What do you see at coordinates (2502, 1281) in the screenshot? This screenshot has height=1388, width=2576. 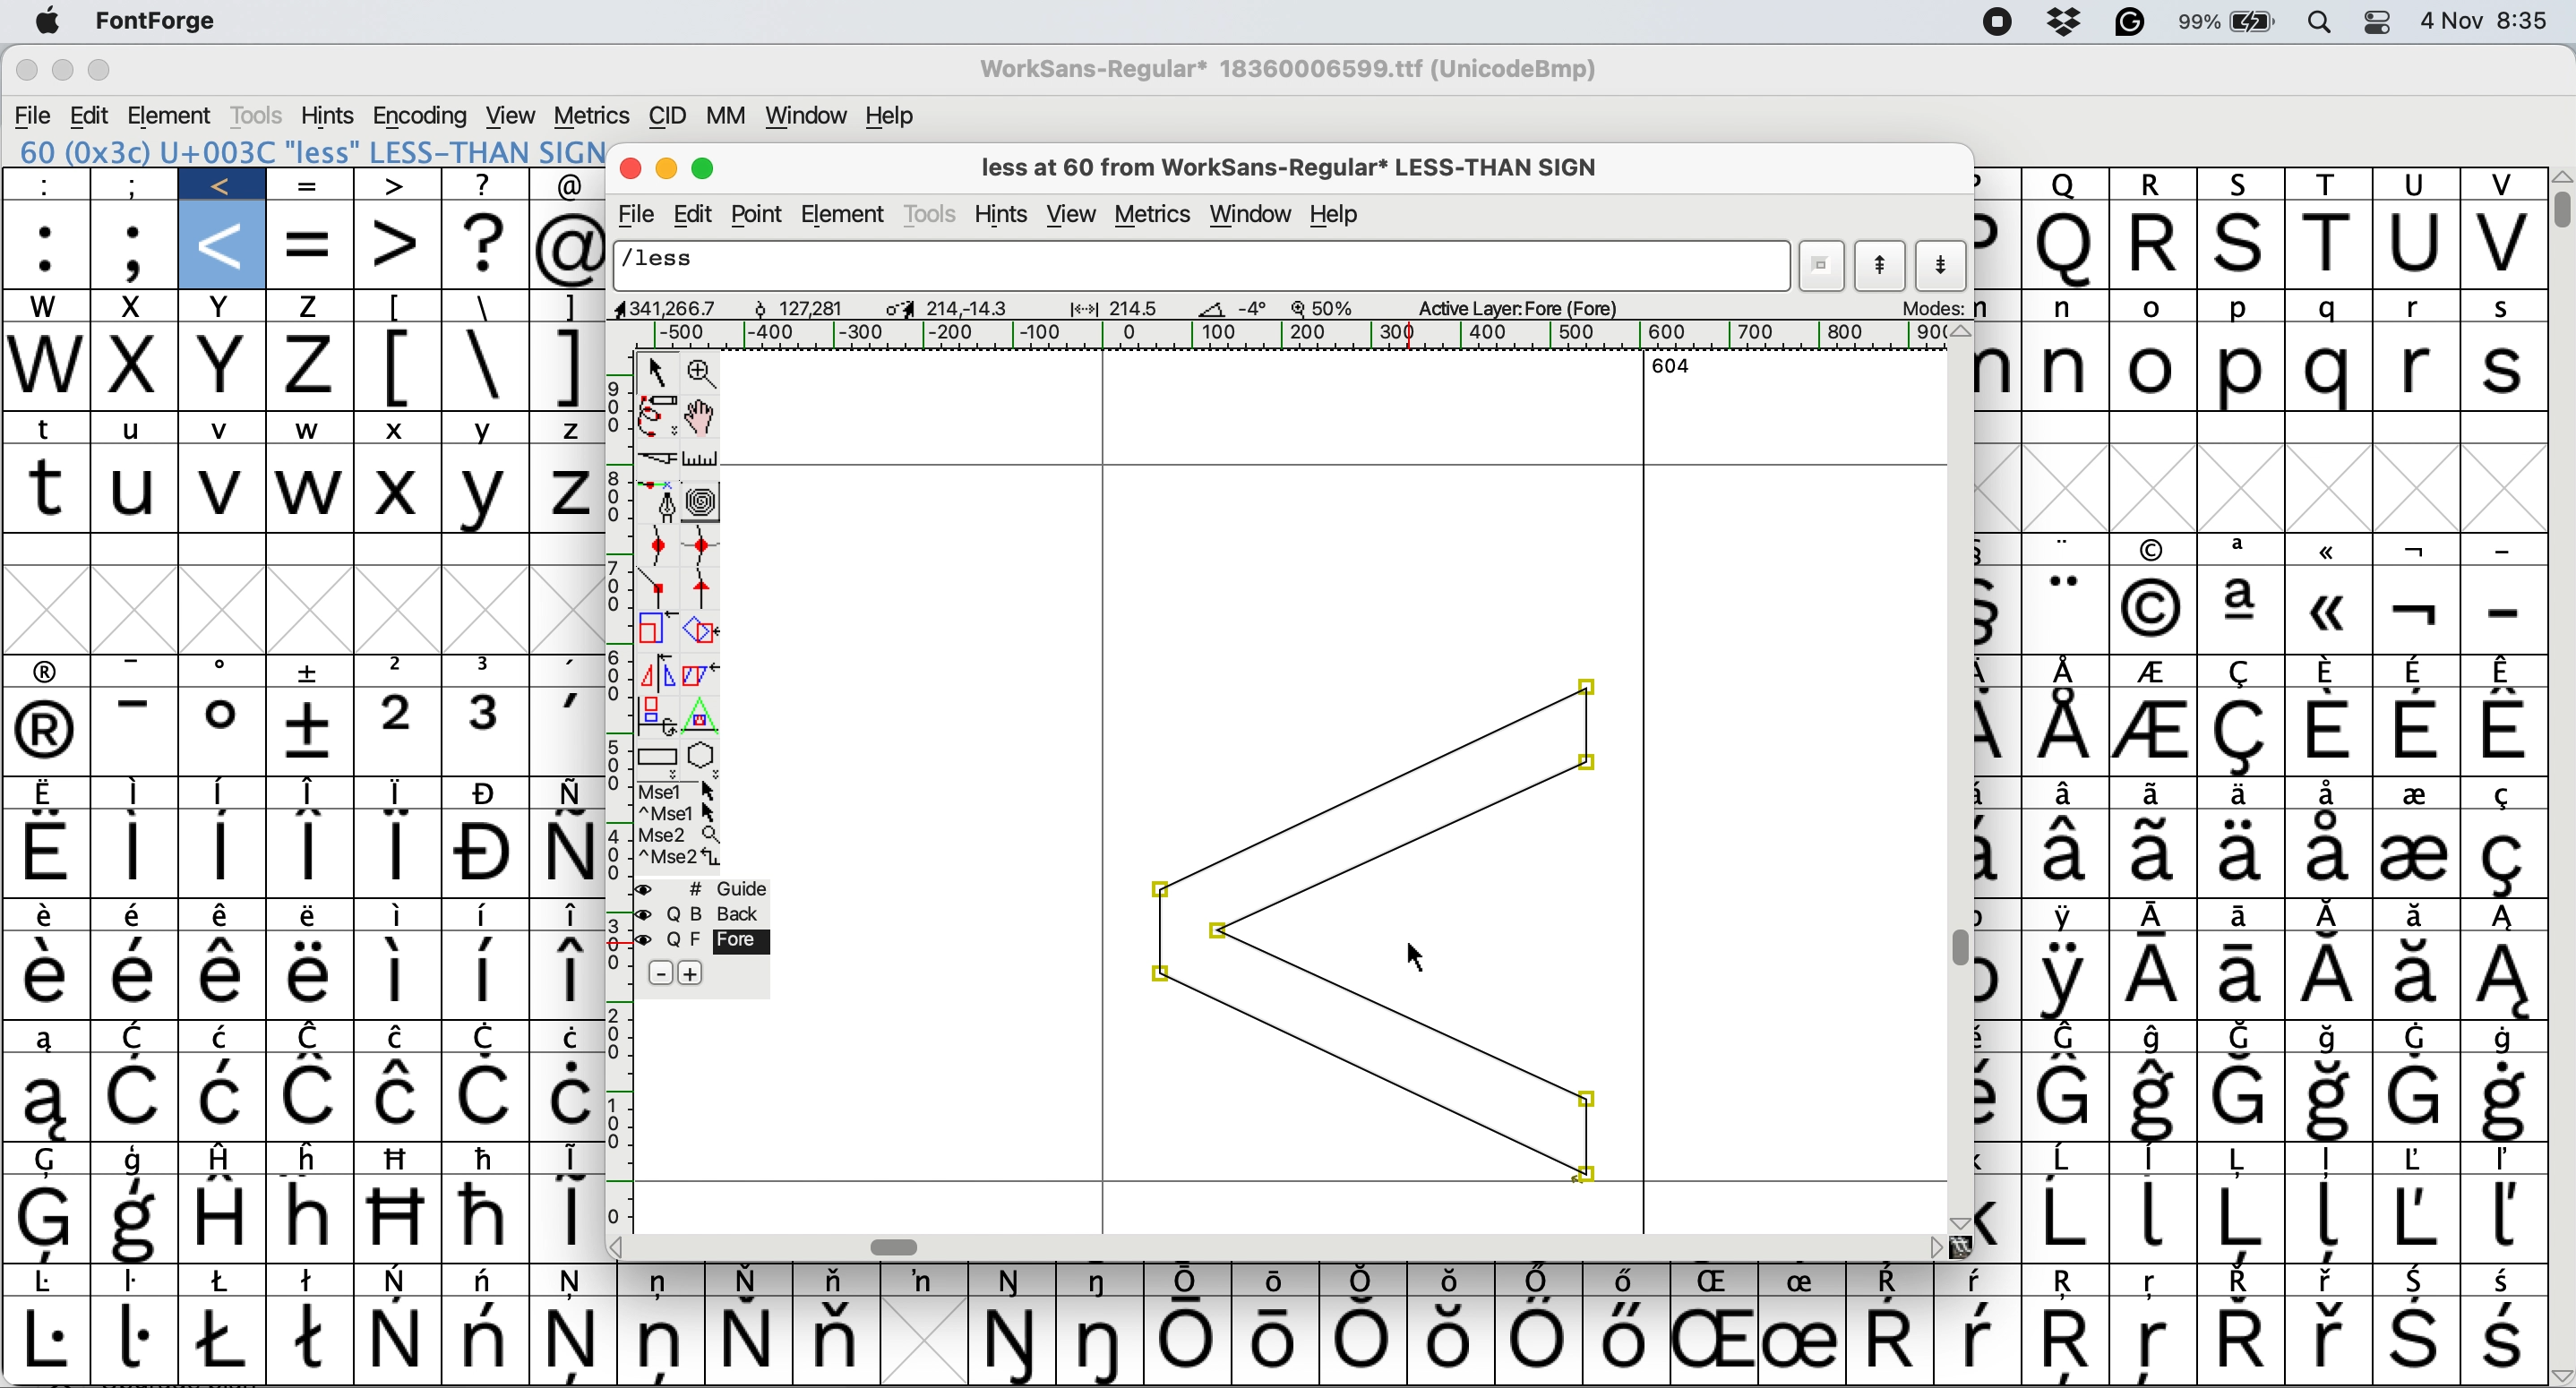 I see `Symbol` at bounding box center [2502, 1281].